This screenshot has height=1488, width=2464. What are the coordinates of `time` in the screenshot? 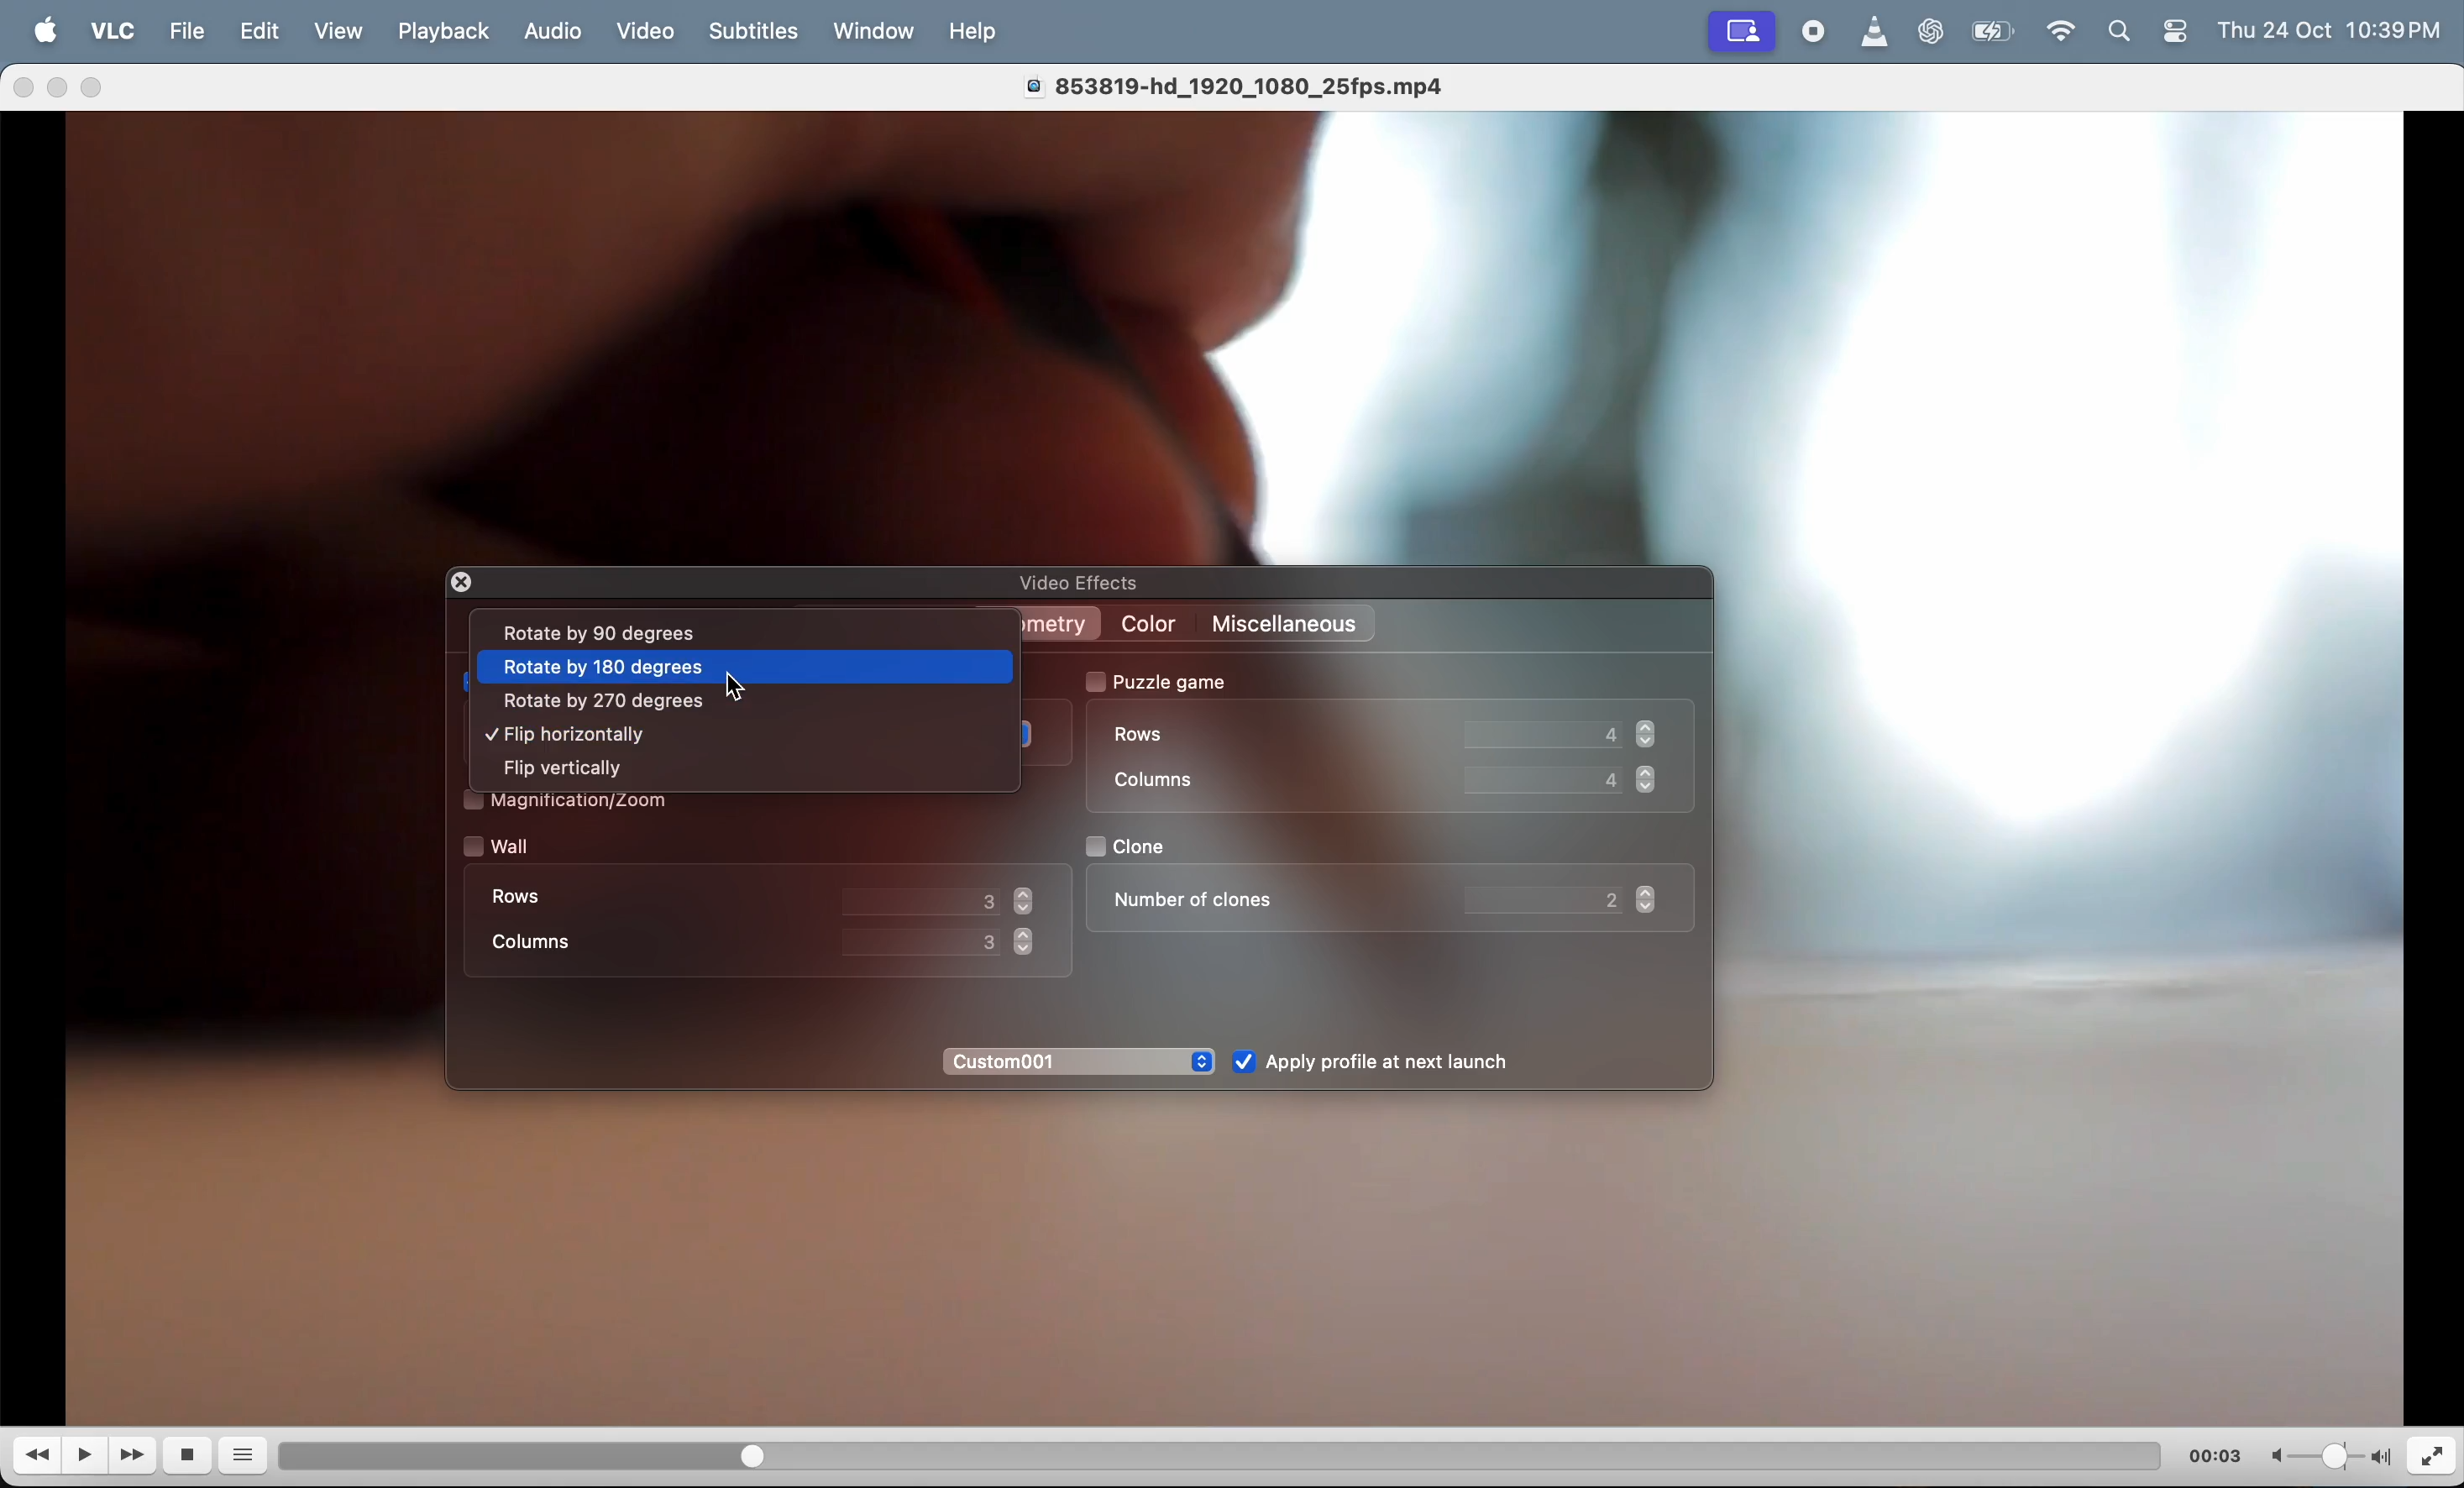 It's located at (2215, 1454).